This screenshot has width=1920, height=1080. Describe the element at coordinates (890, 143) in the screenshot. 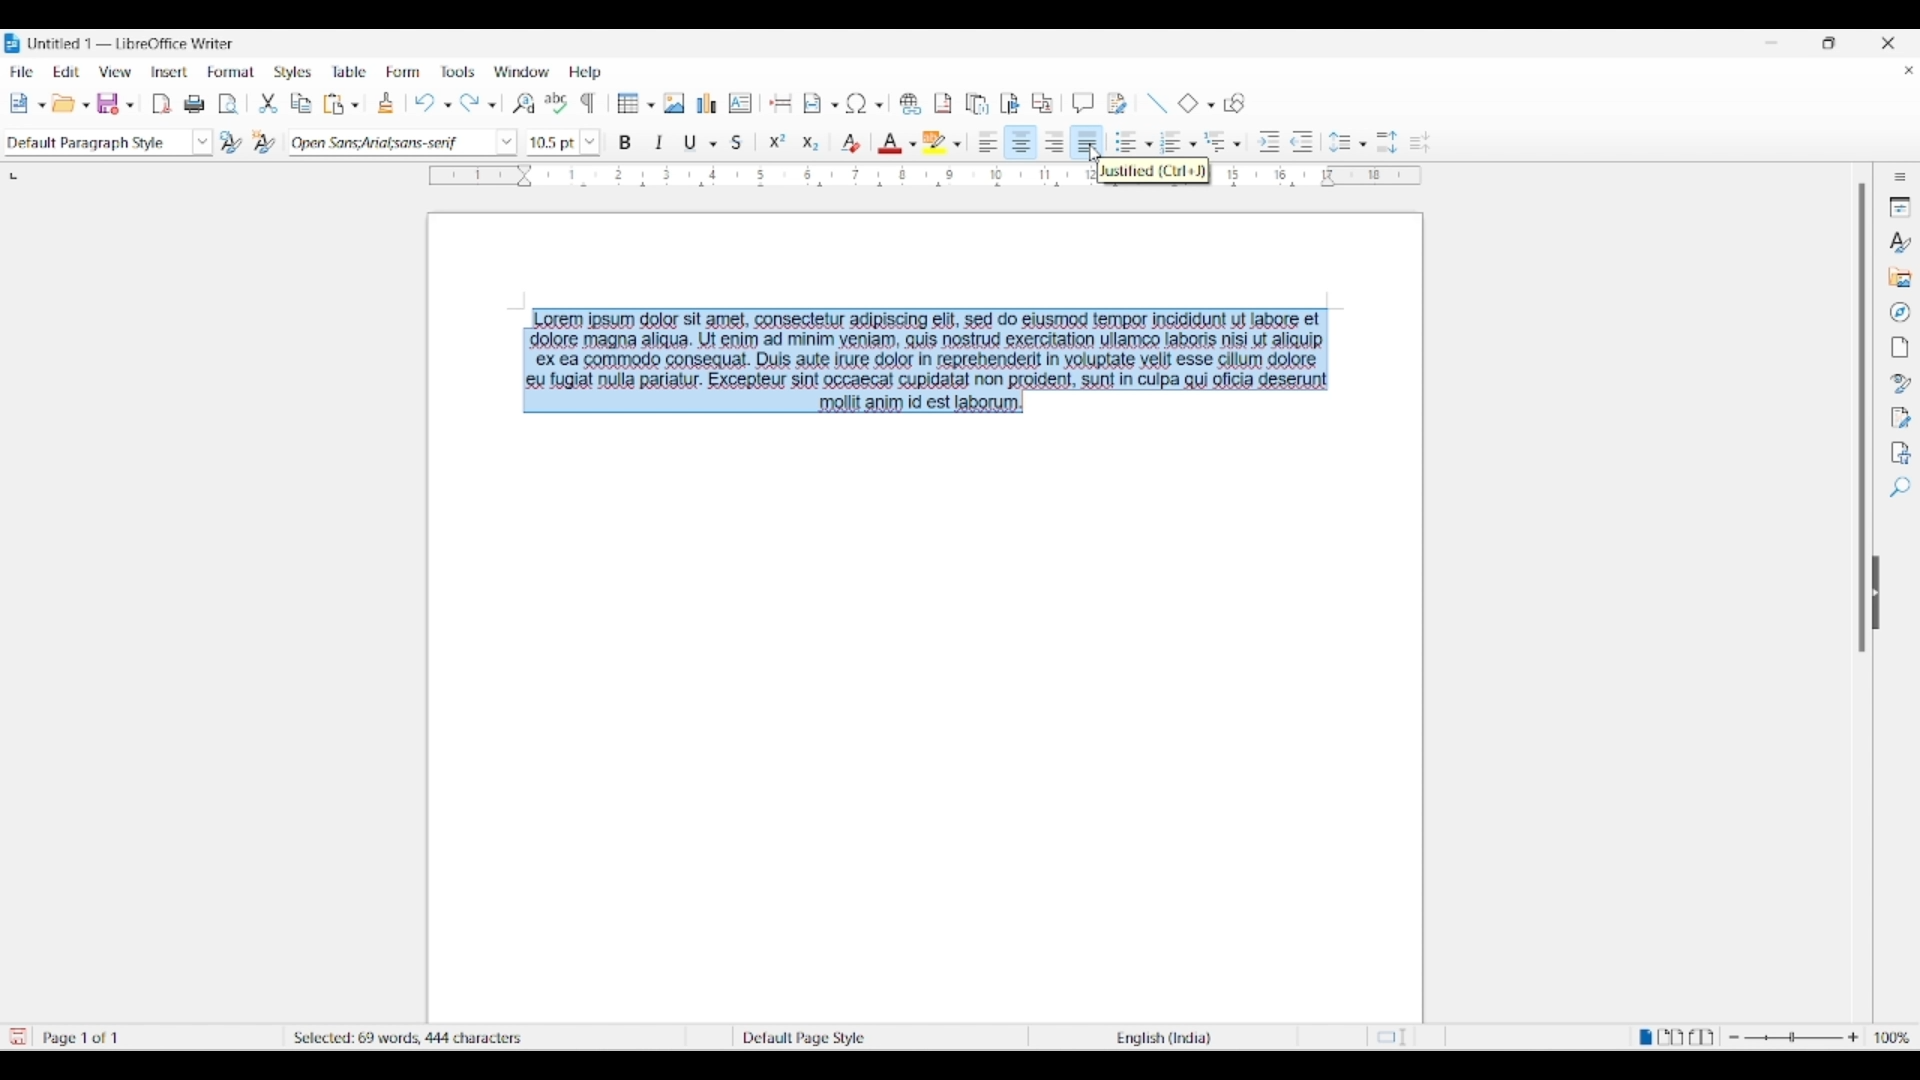

I see `Selected color for font` at that location.